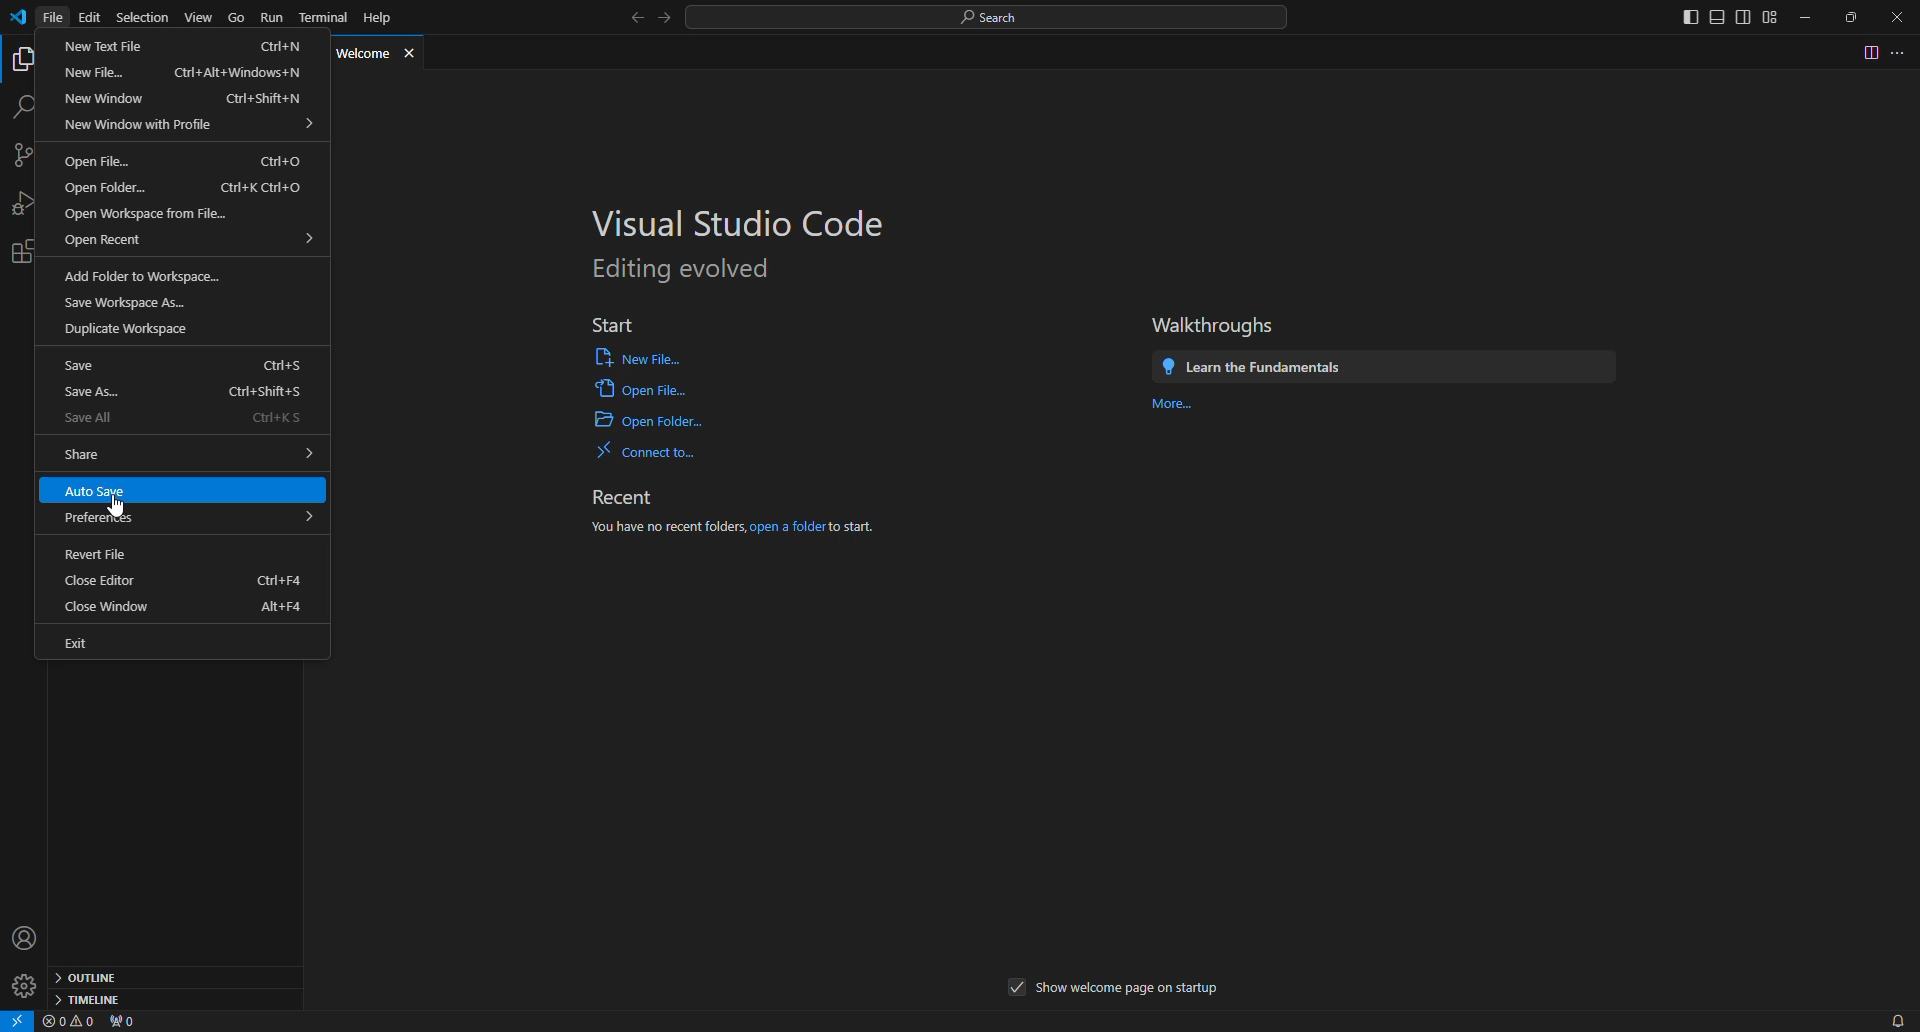 The image size is (1920, 1032). What do you see at coordinates (30, 251) in the screenshot?
I see `extennsions` at bounding box center [30, 251].